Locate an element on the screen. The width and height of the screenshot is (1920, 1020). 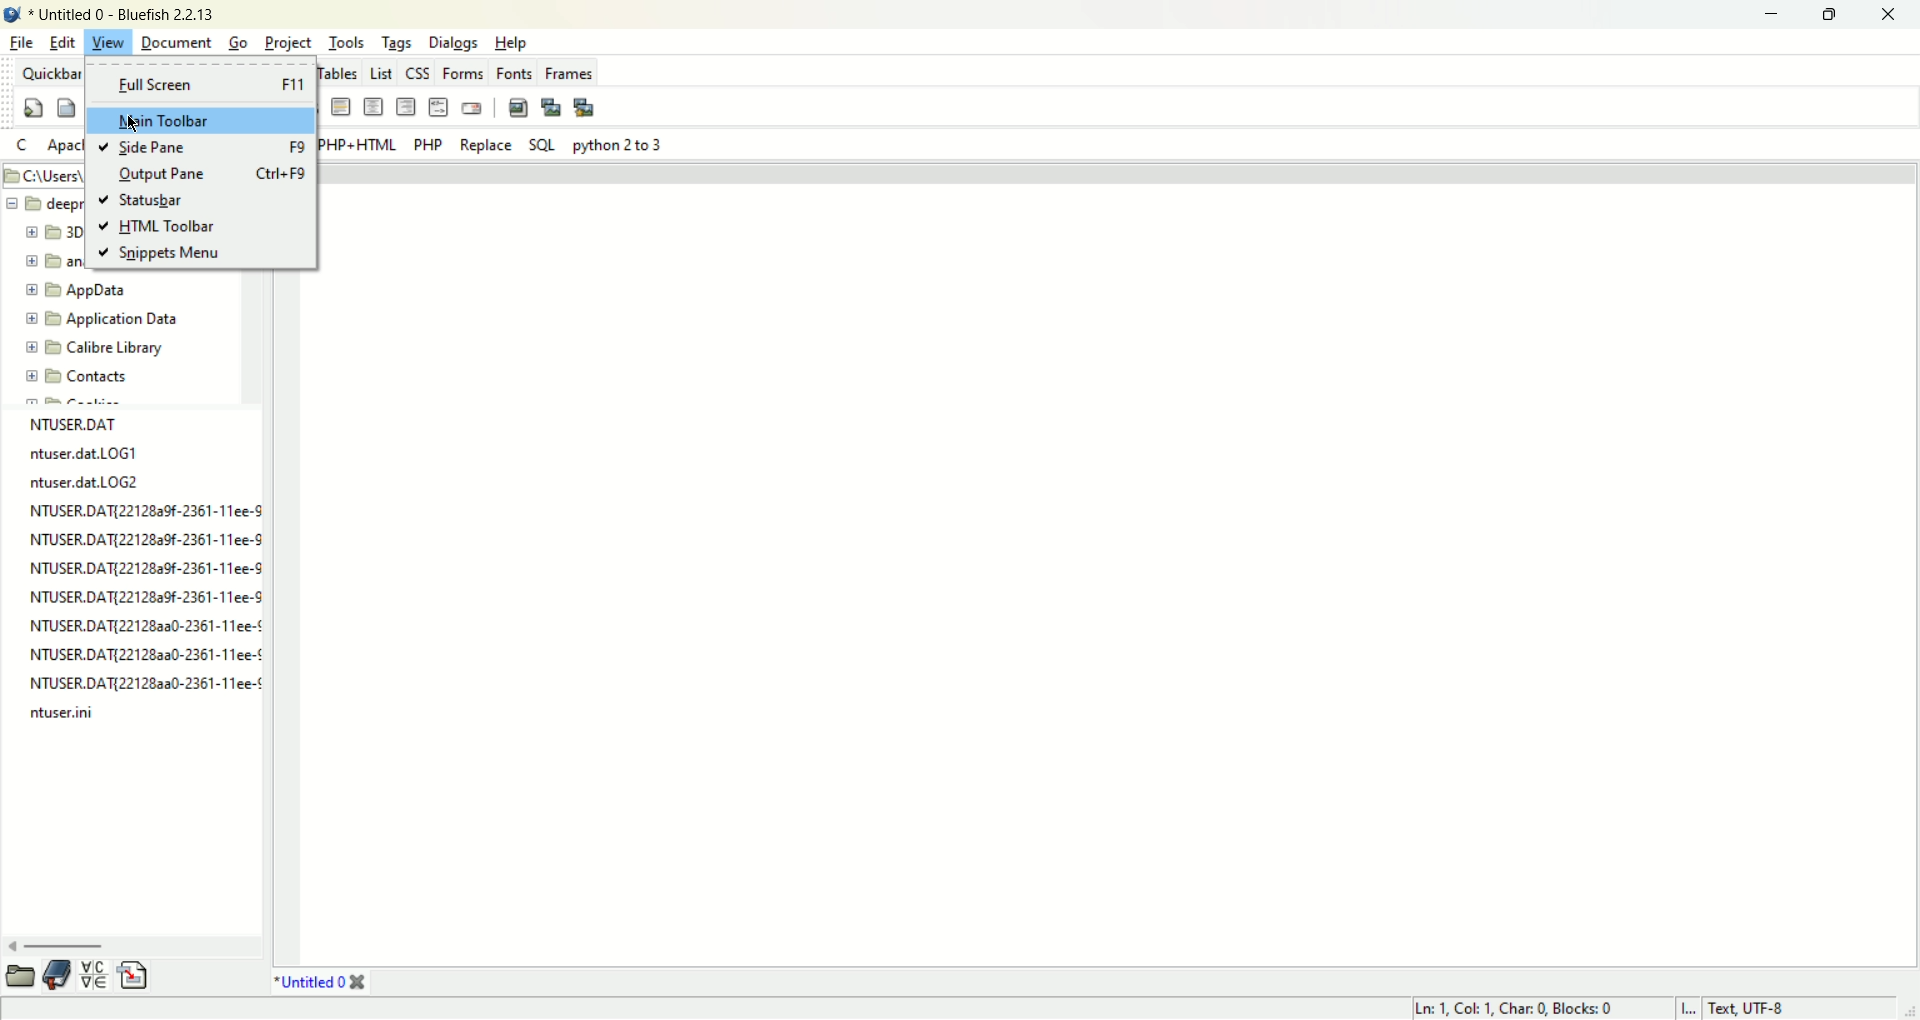
Replace is located at coordinates (488, 145).